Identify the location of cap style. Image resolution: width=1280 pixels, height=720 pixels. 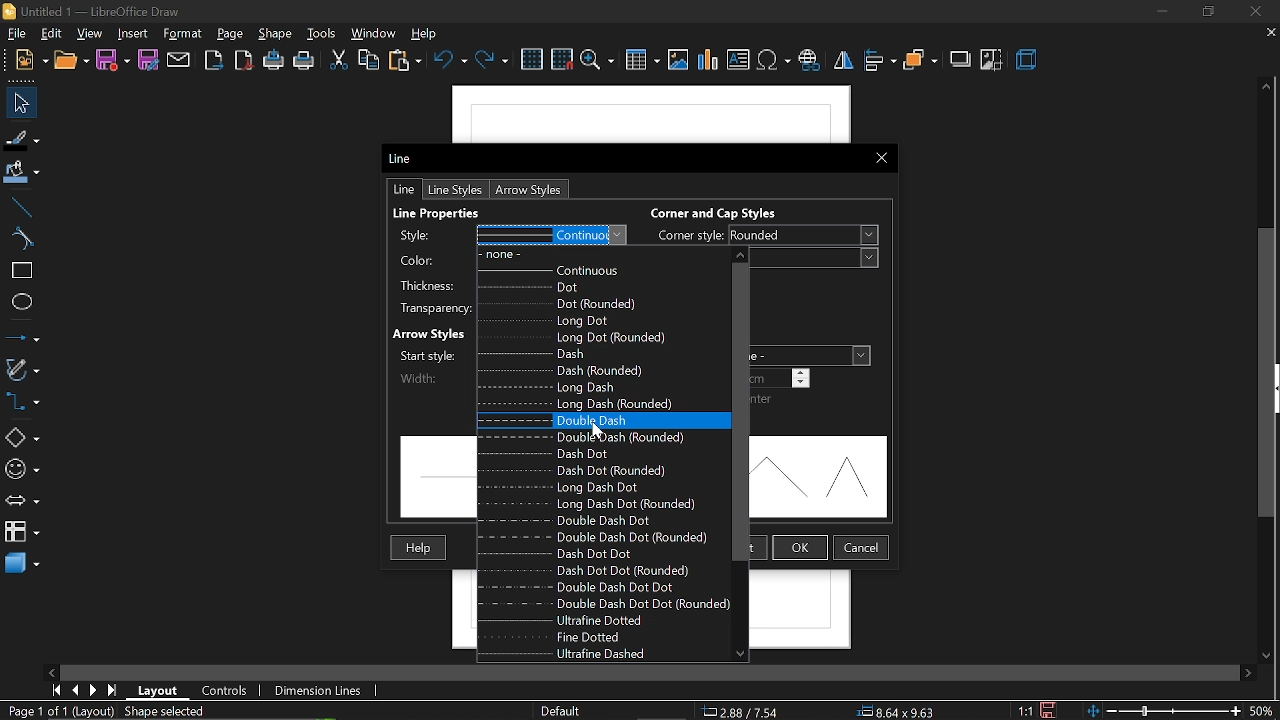
(818, 258).